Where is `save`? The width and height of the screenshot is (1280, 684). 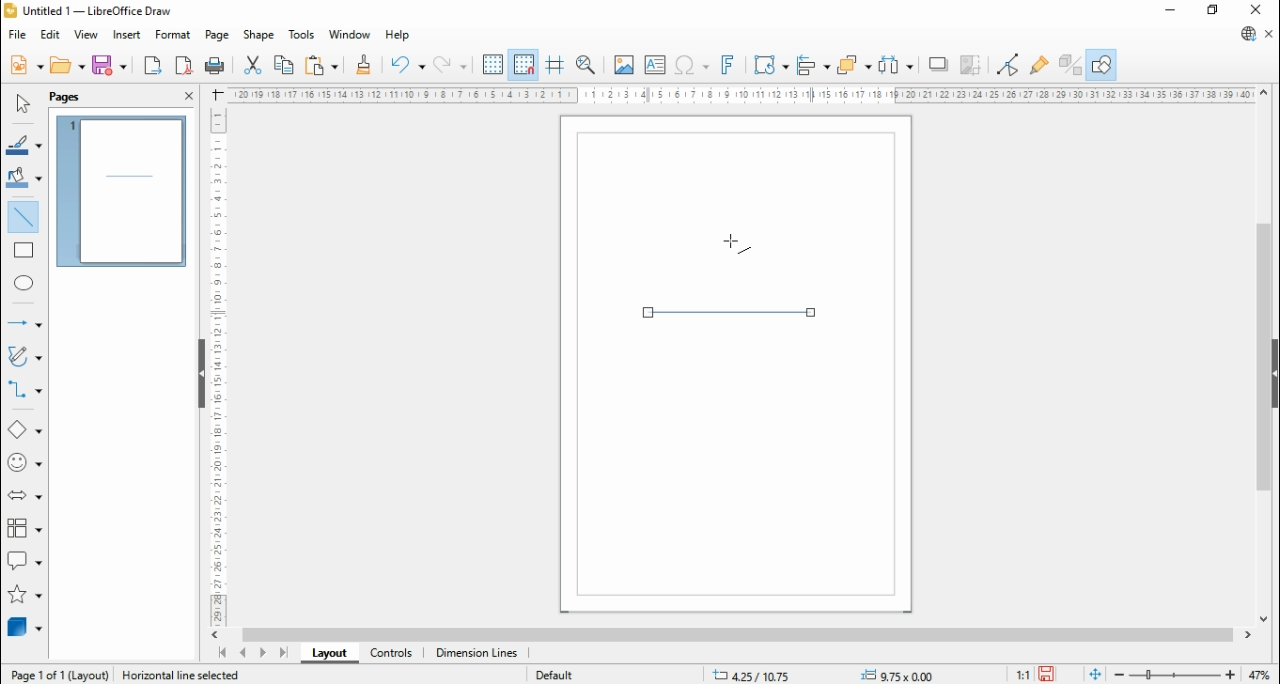
save is located at coordinates (1047, 674).